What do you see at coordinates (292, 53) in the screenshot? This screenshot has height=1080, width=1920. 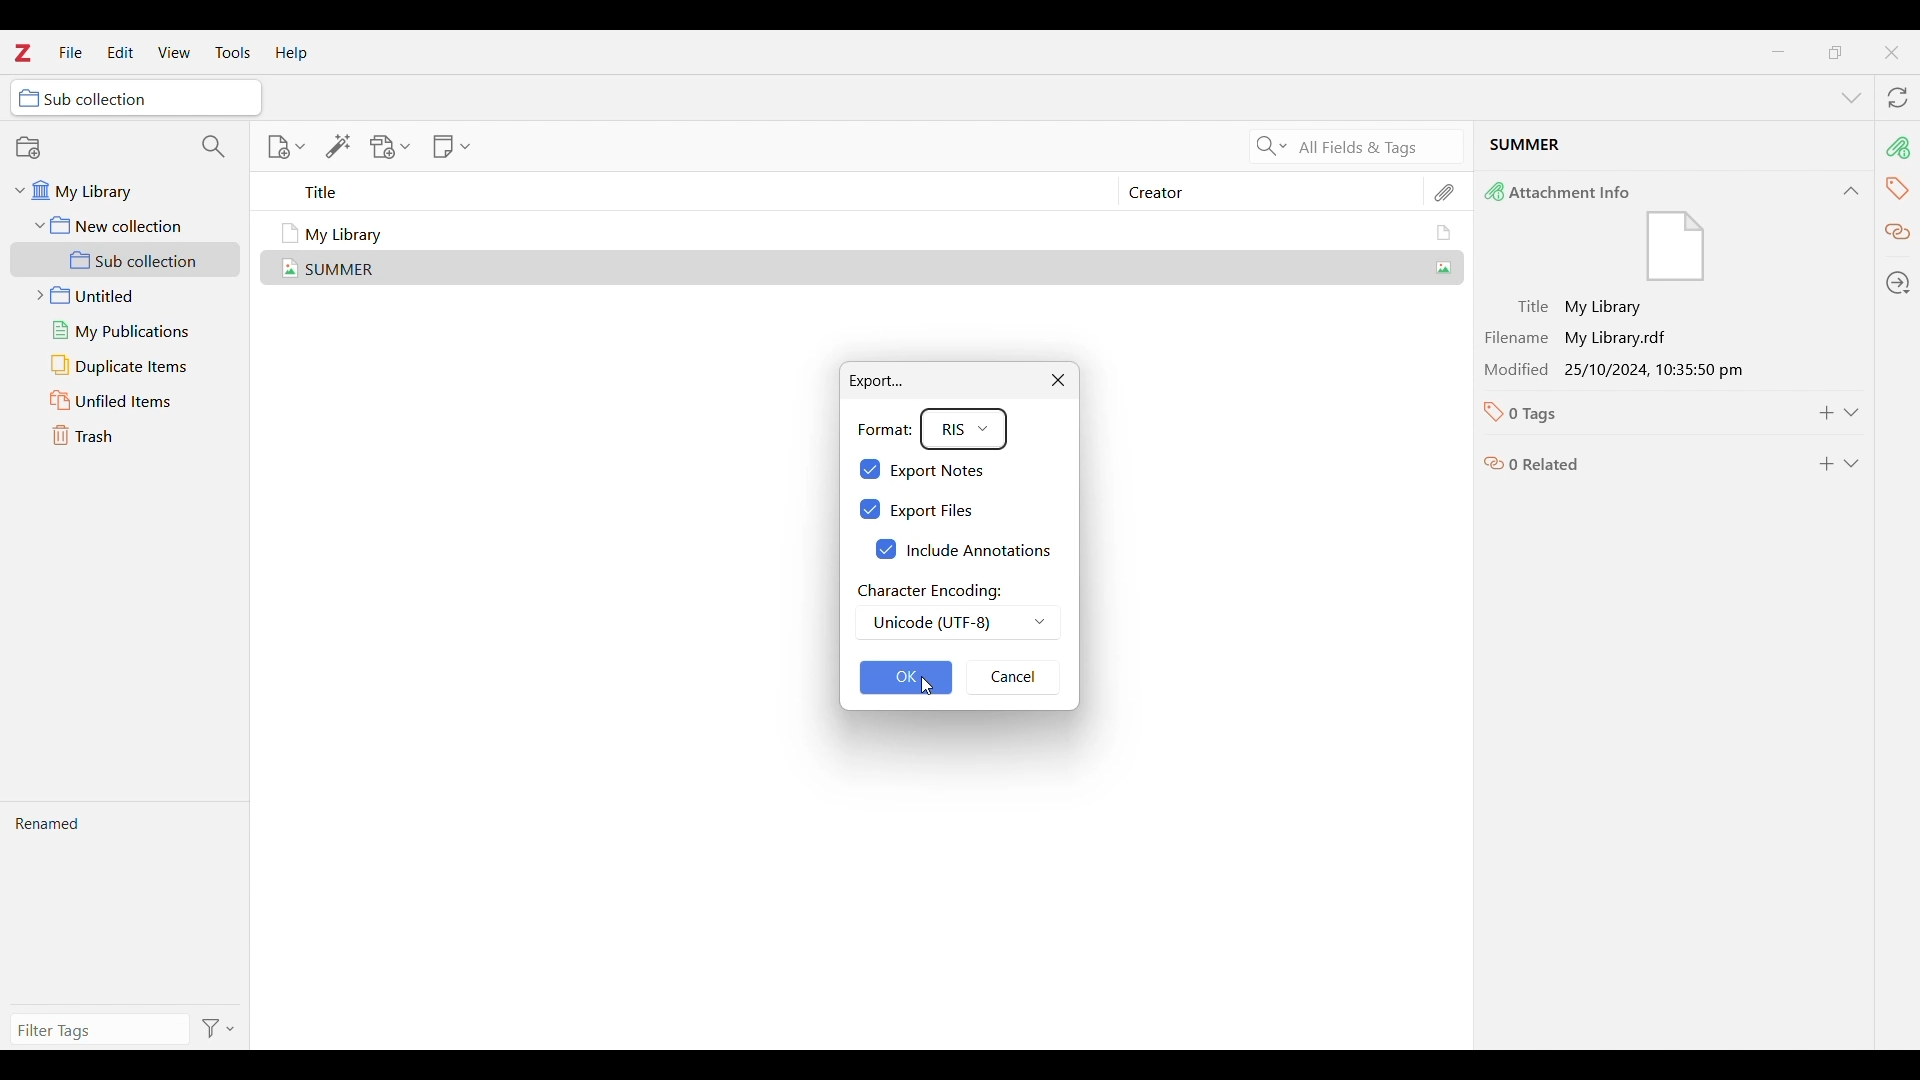 I see `Help menu` at bounding box center [292, 53].